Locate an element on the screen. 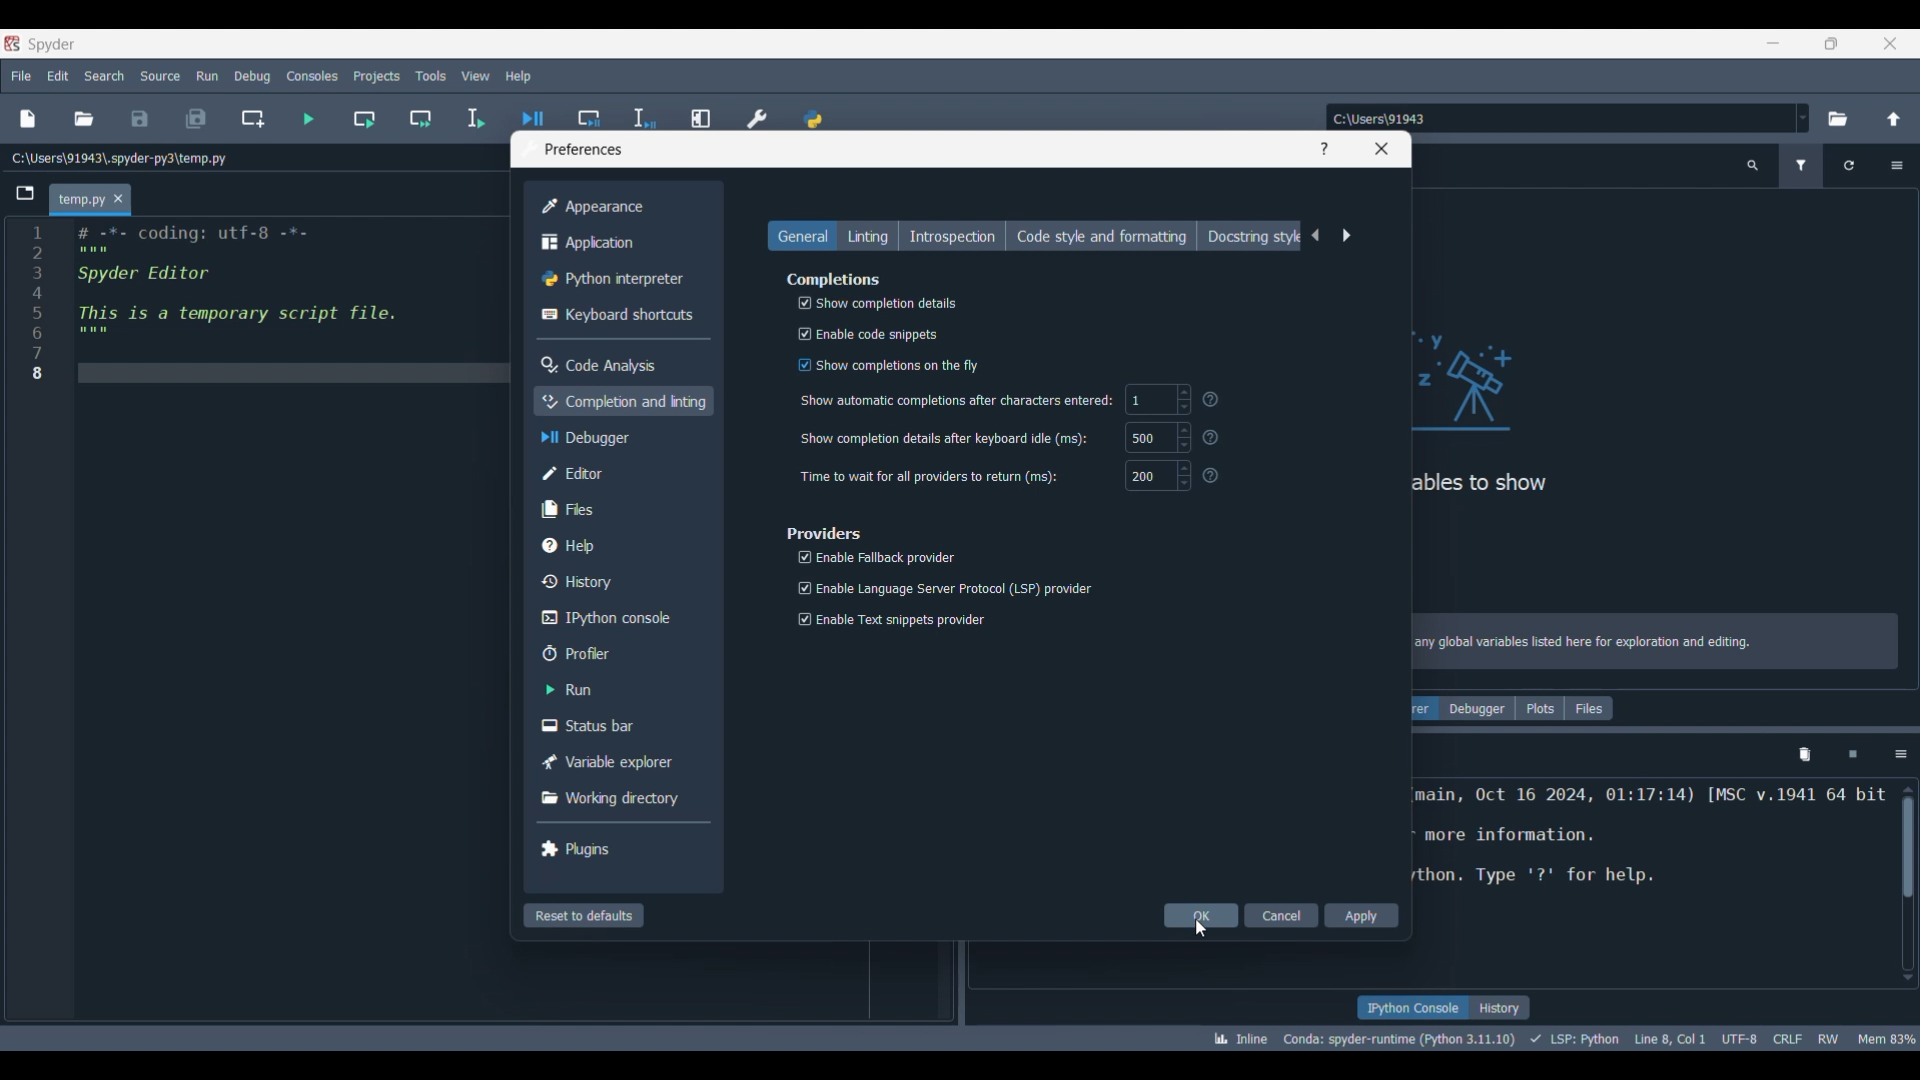 Image resolution: width=1920 pixels, height=1080 pixels. Run file is located at coordinates (308, 119).